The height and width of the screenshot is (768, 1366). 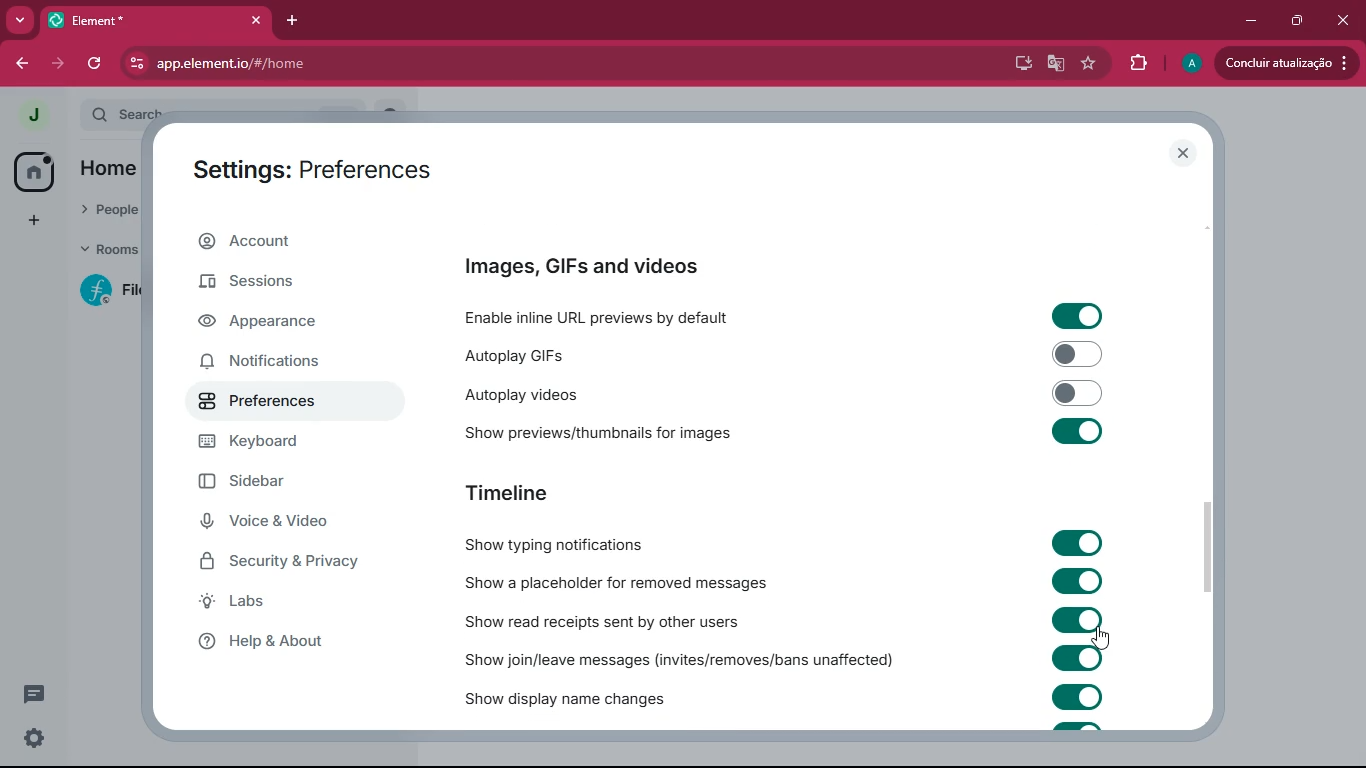 I want to click on maximize, so click(x=1298, y=21).